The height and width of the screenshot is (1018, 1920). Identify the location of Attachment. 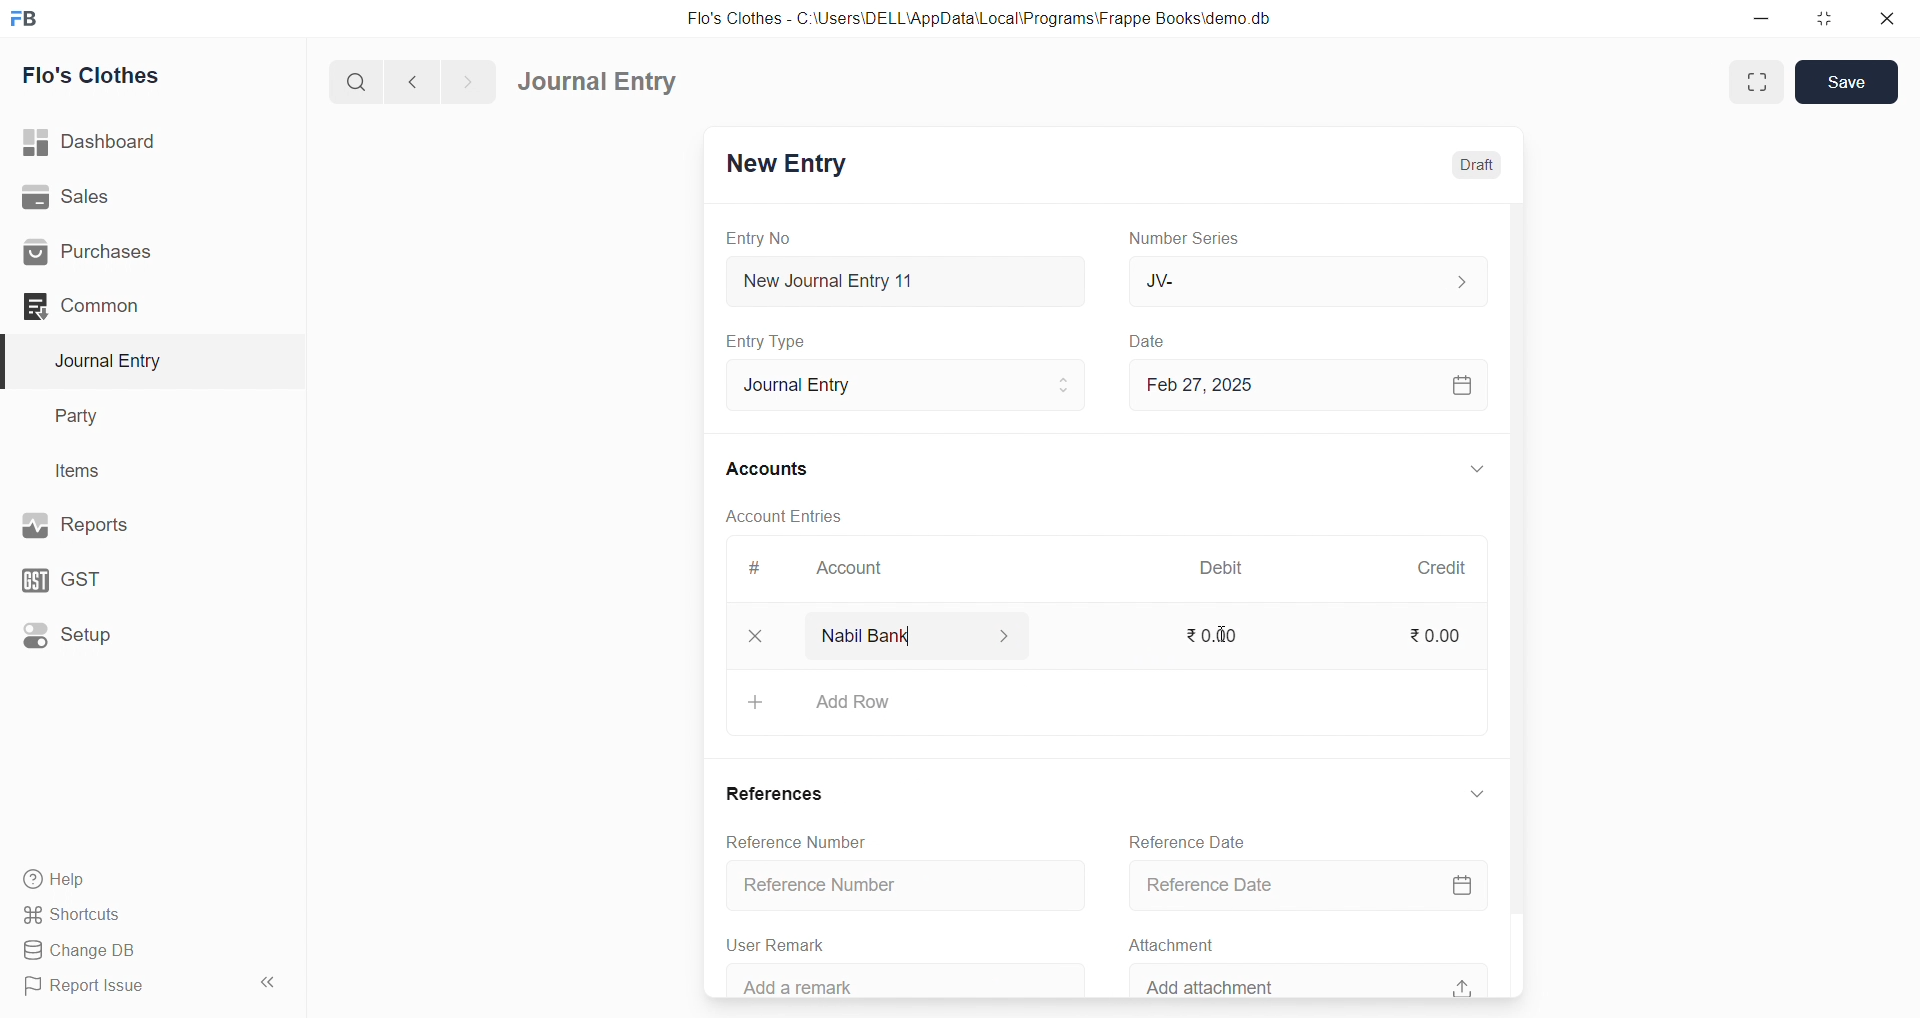
(1164, 943).